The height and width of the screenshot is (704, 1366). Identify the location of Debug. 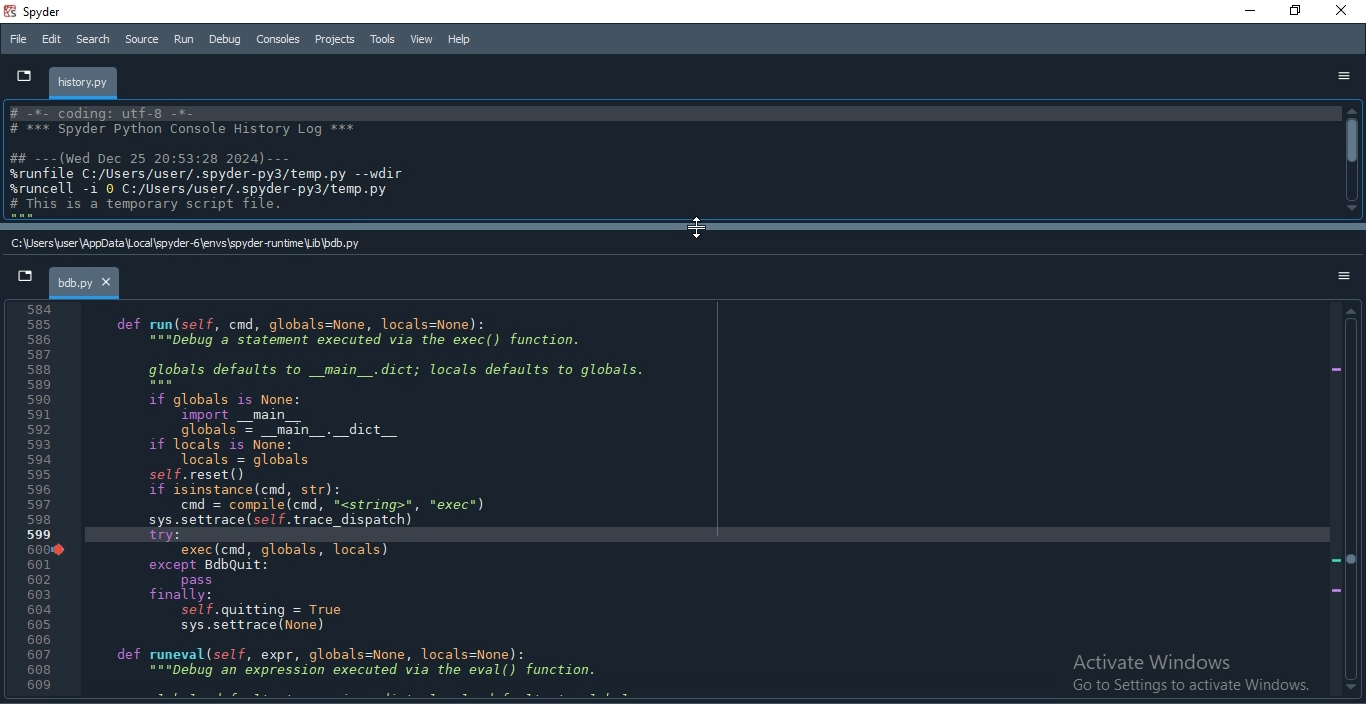
(223, 41).